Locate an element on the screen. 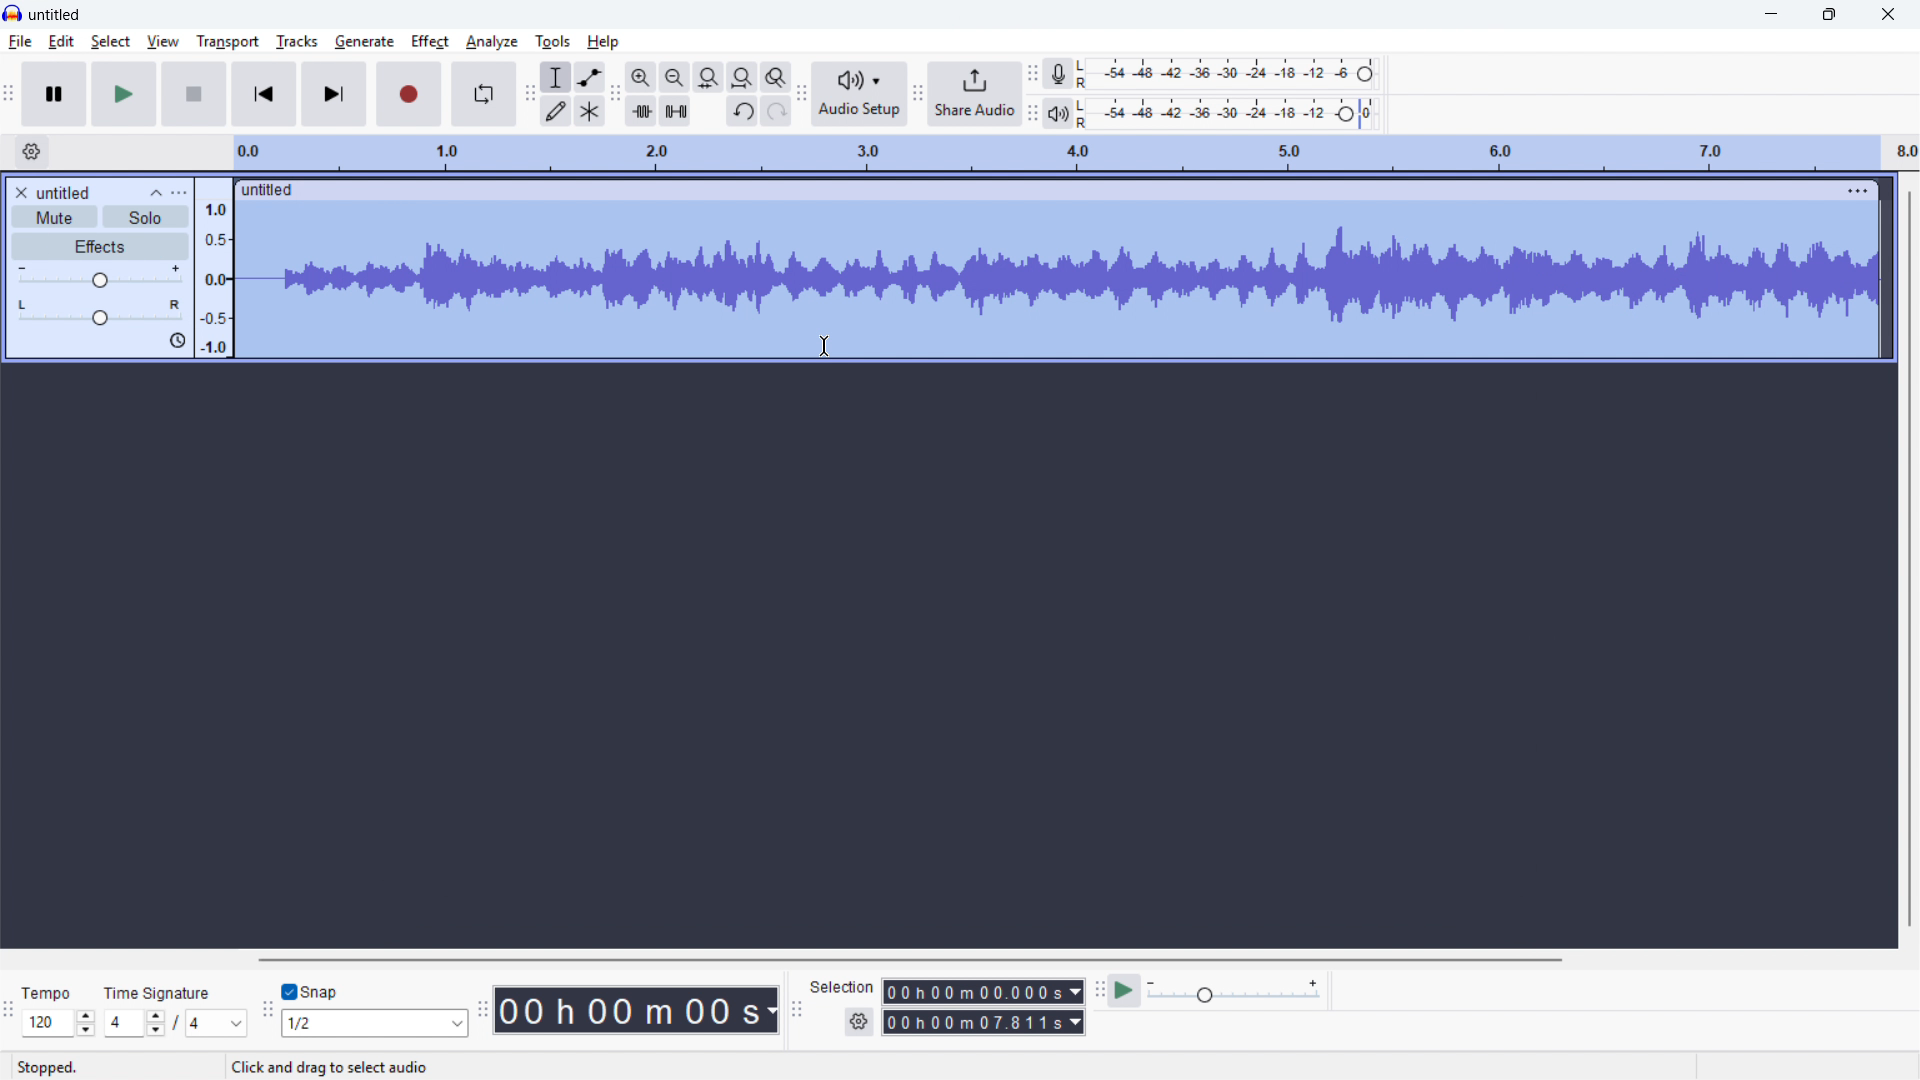  stop is located at coordinates (195, 94).